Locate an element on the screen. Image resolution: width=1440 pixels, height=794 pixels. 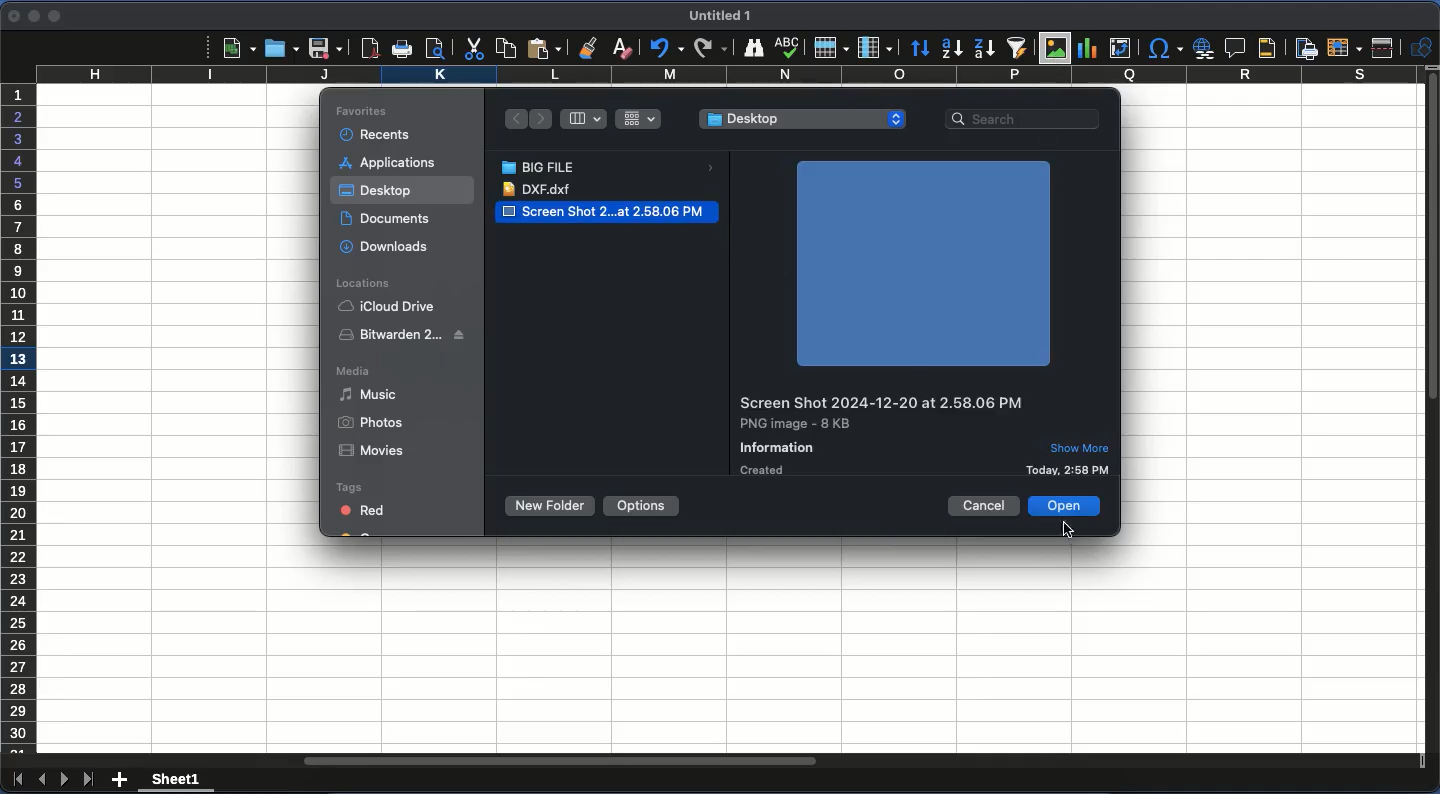
cut is located at coordinates (472, 50).